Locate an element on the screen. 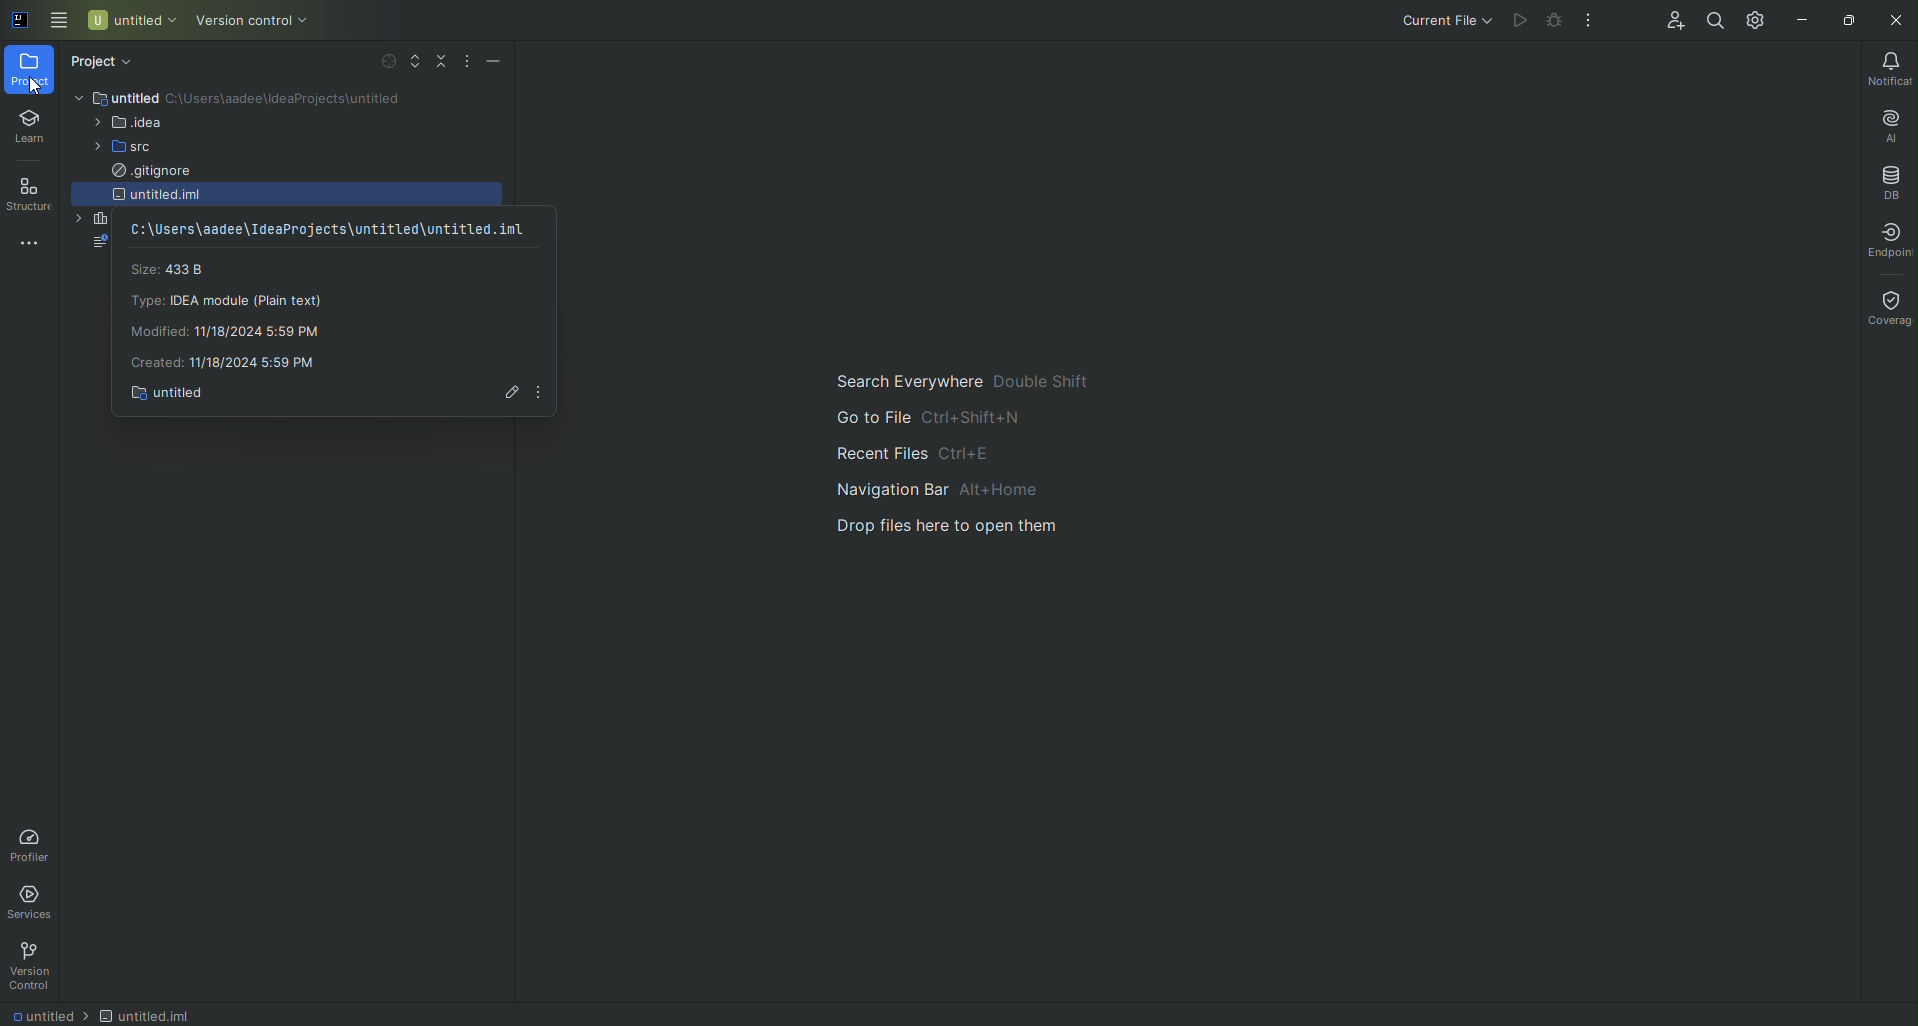 The height and width of the screenshot is (1026, 1918). Coverage is located at coordinates (1887, 301).